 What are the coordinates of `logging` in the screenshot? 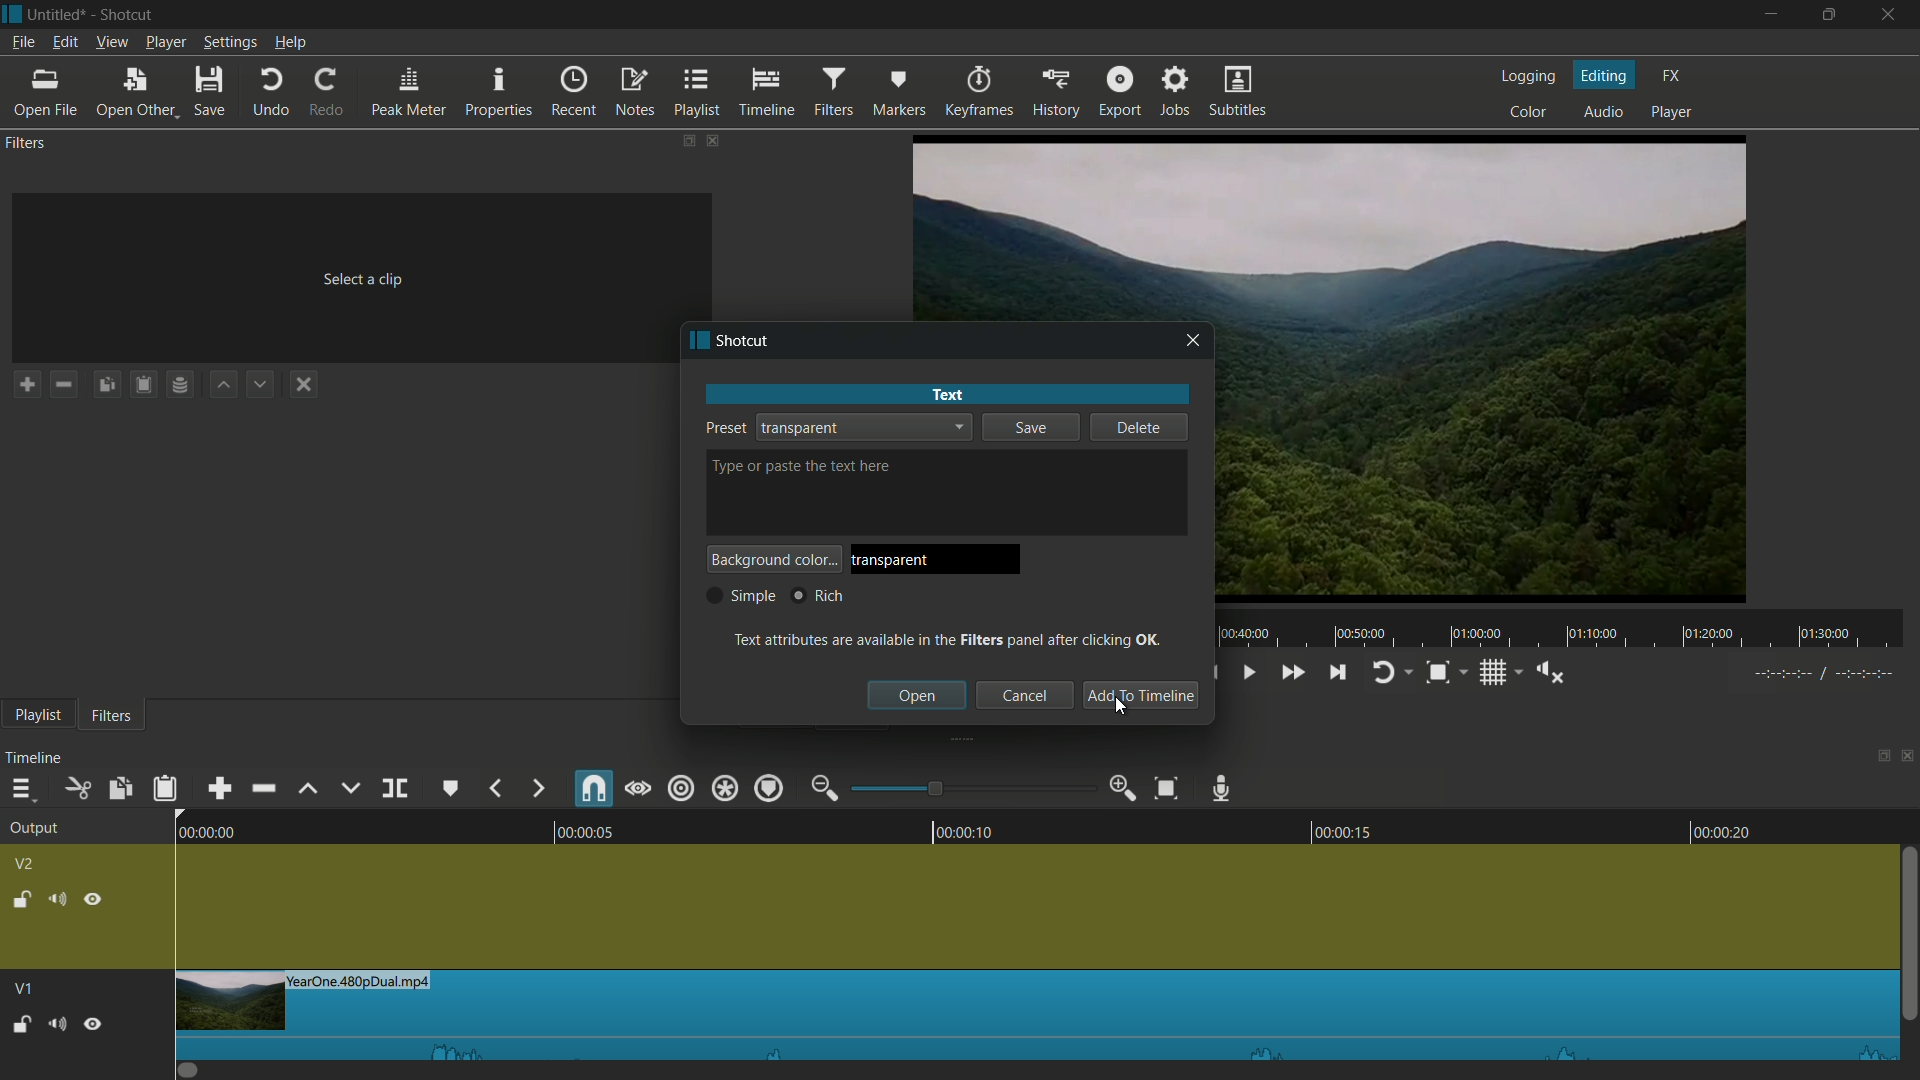 It's located at (1531, 78).